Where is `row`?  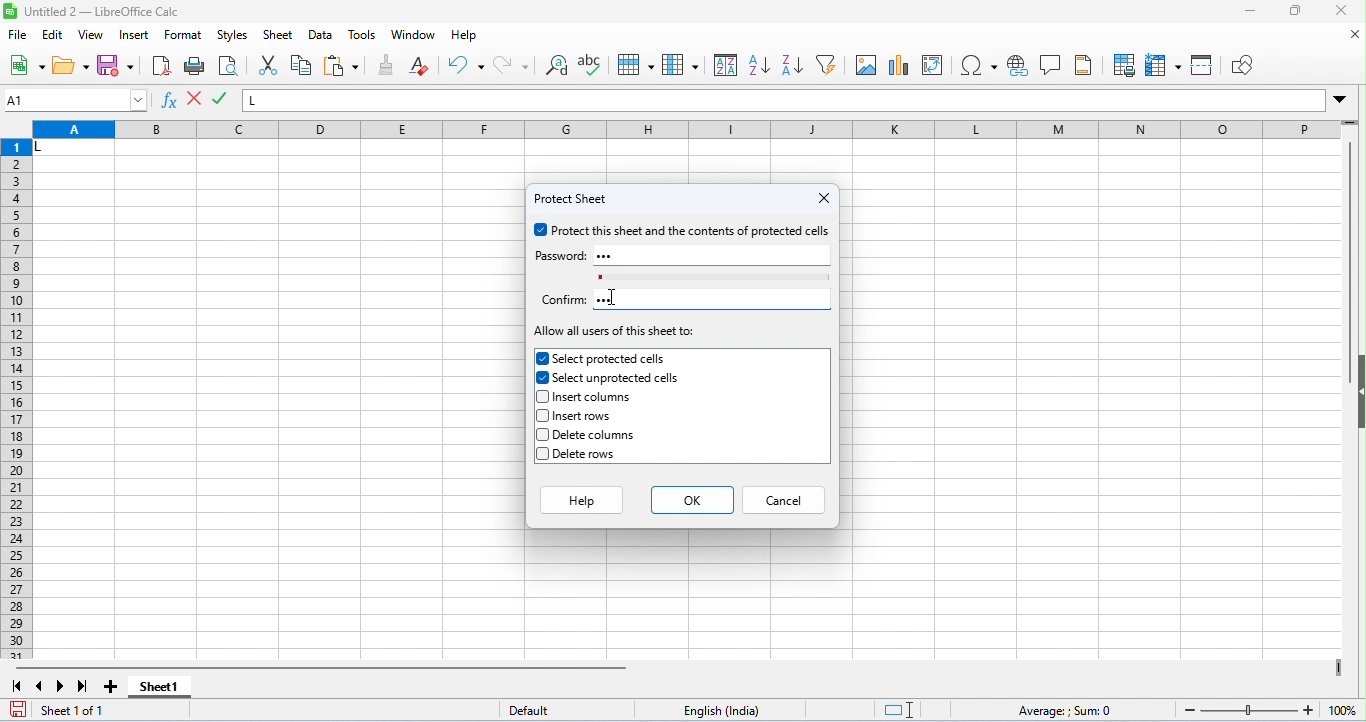 row is located at coordinates (635, 65).